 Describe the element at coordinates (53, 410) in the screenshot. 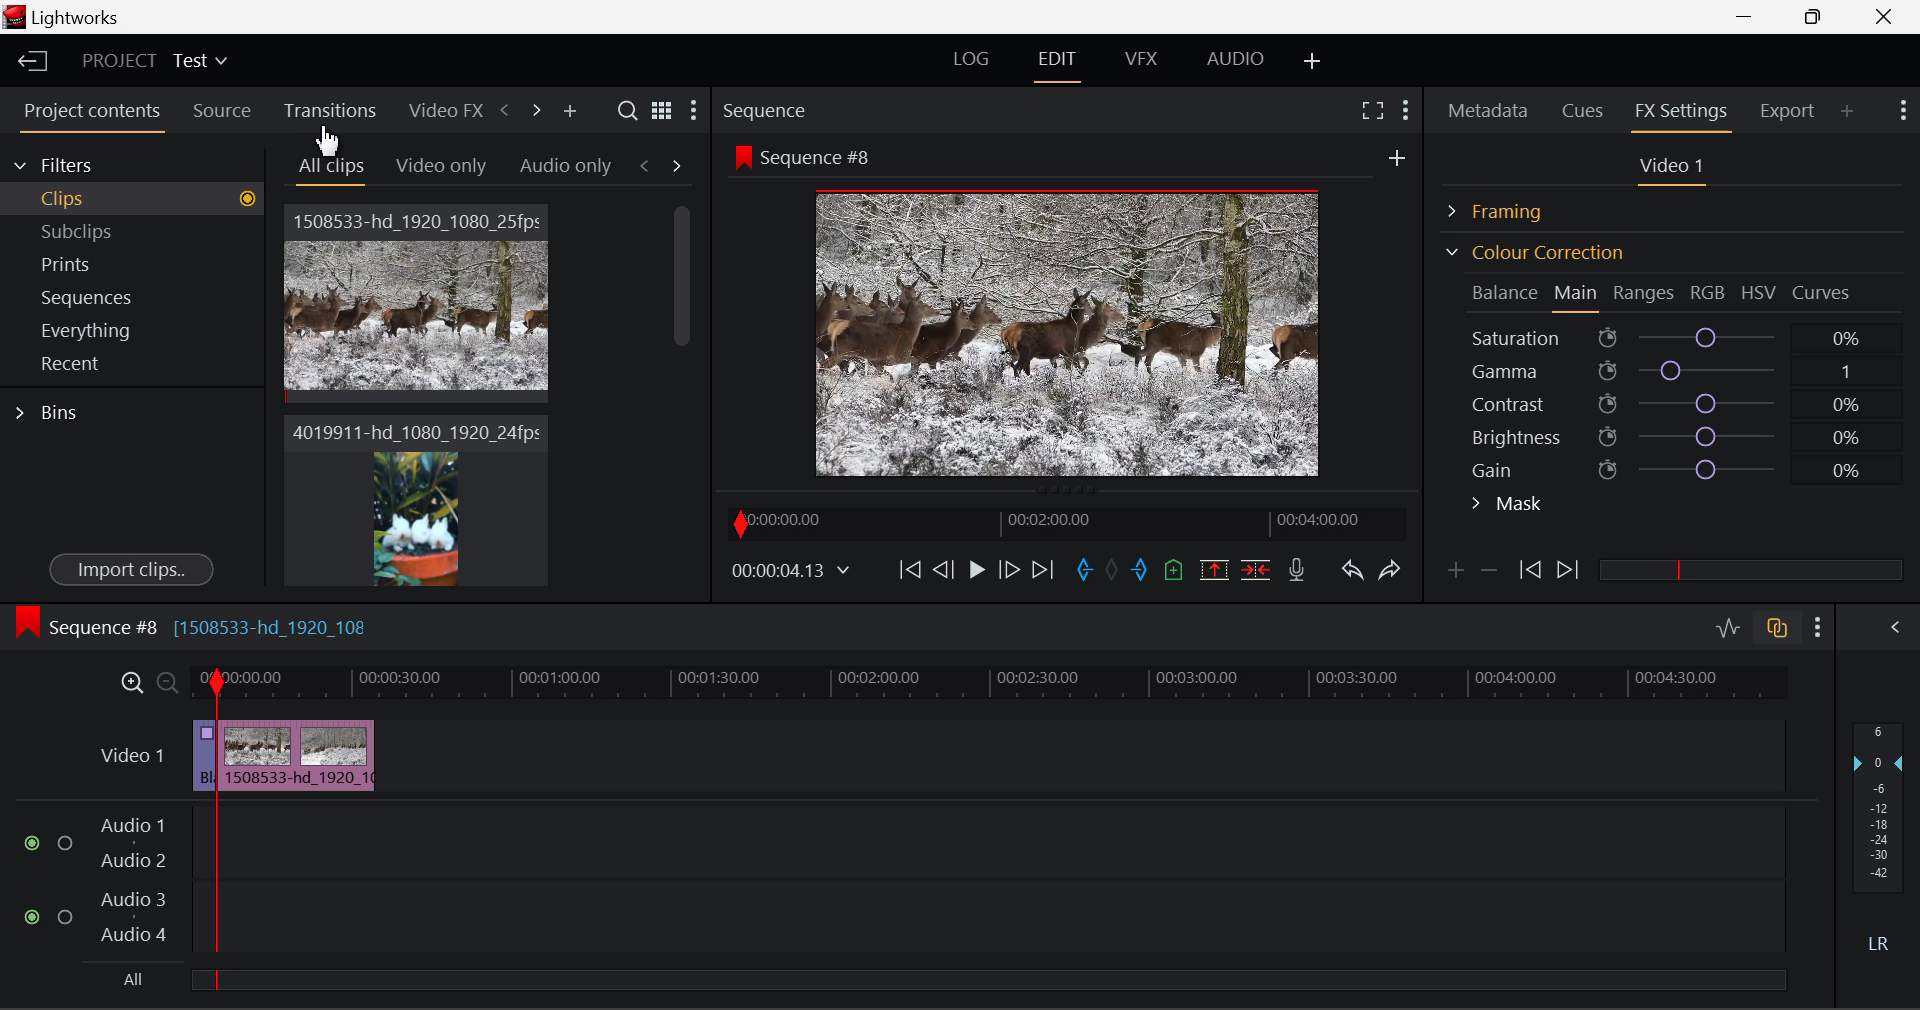

I see `Bins` at that location.